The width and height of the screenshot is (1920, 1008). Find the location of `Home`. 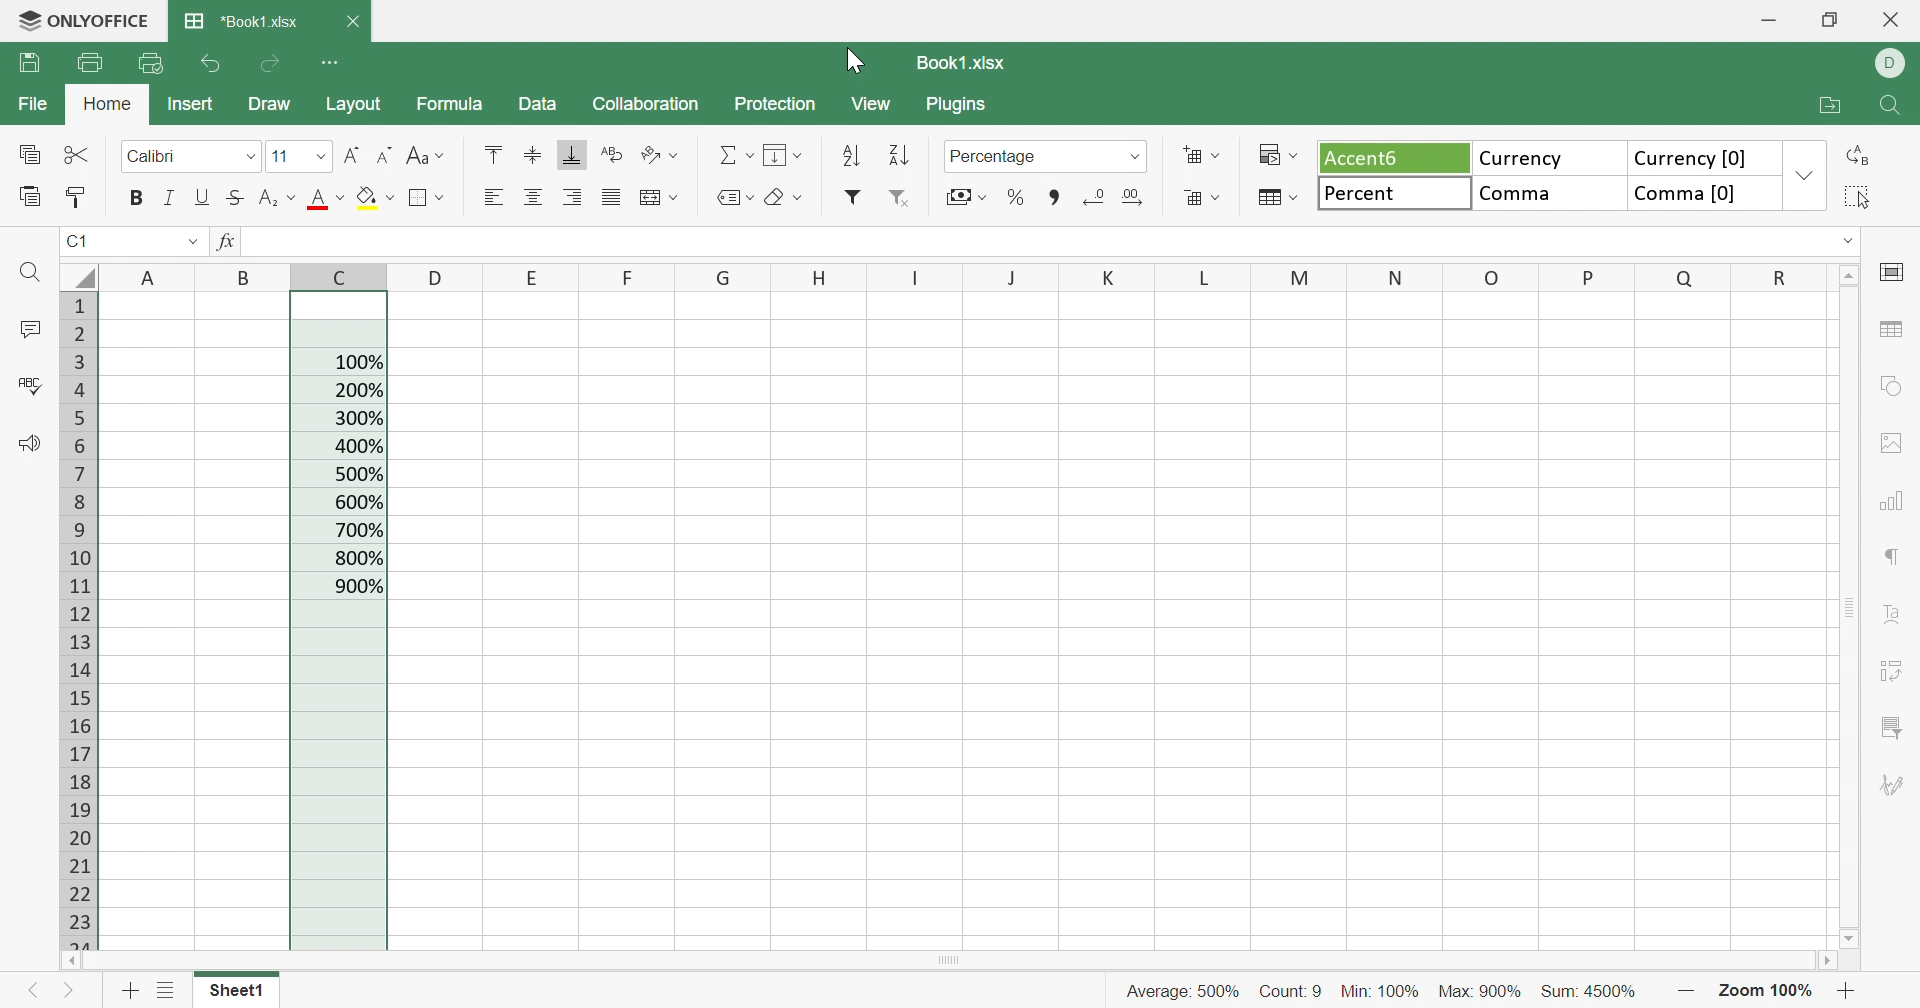

Home is located at coordinates (106, 102).